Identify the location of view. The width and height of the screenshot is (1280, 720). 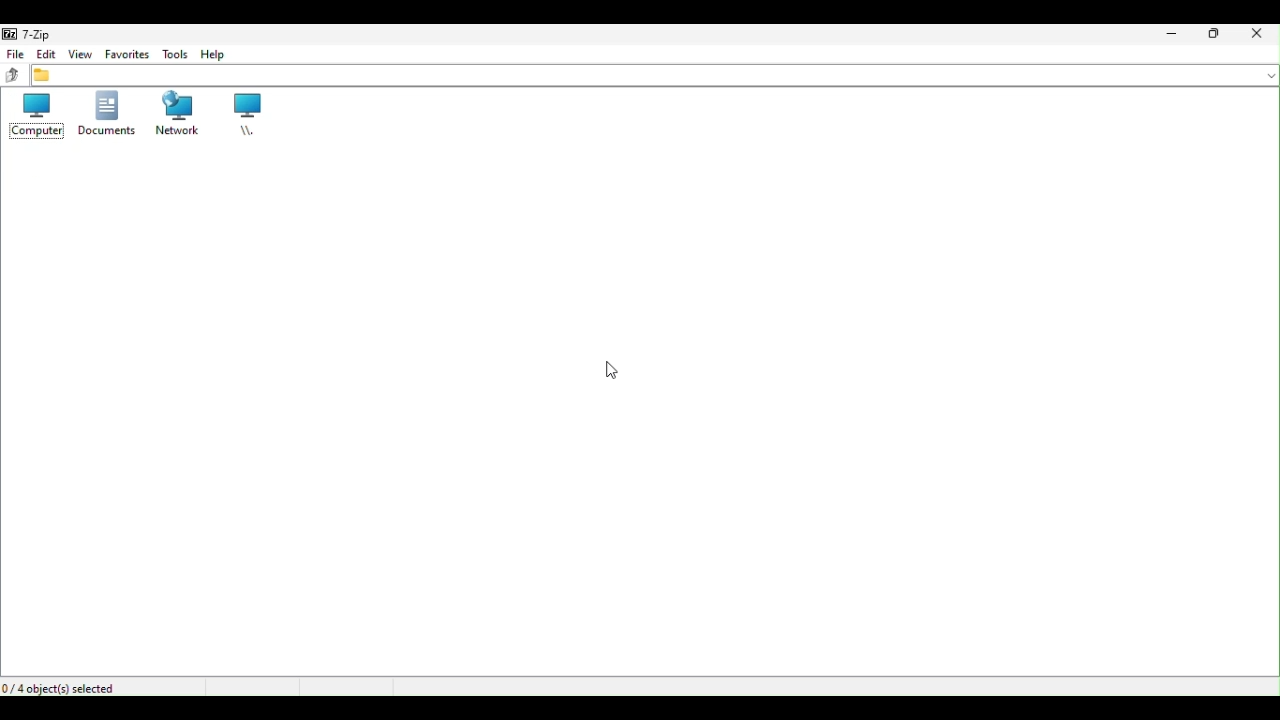
(80, 55).